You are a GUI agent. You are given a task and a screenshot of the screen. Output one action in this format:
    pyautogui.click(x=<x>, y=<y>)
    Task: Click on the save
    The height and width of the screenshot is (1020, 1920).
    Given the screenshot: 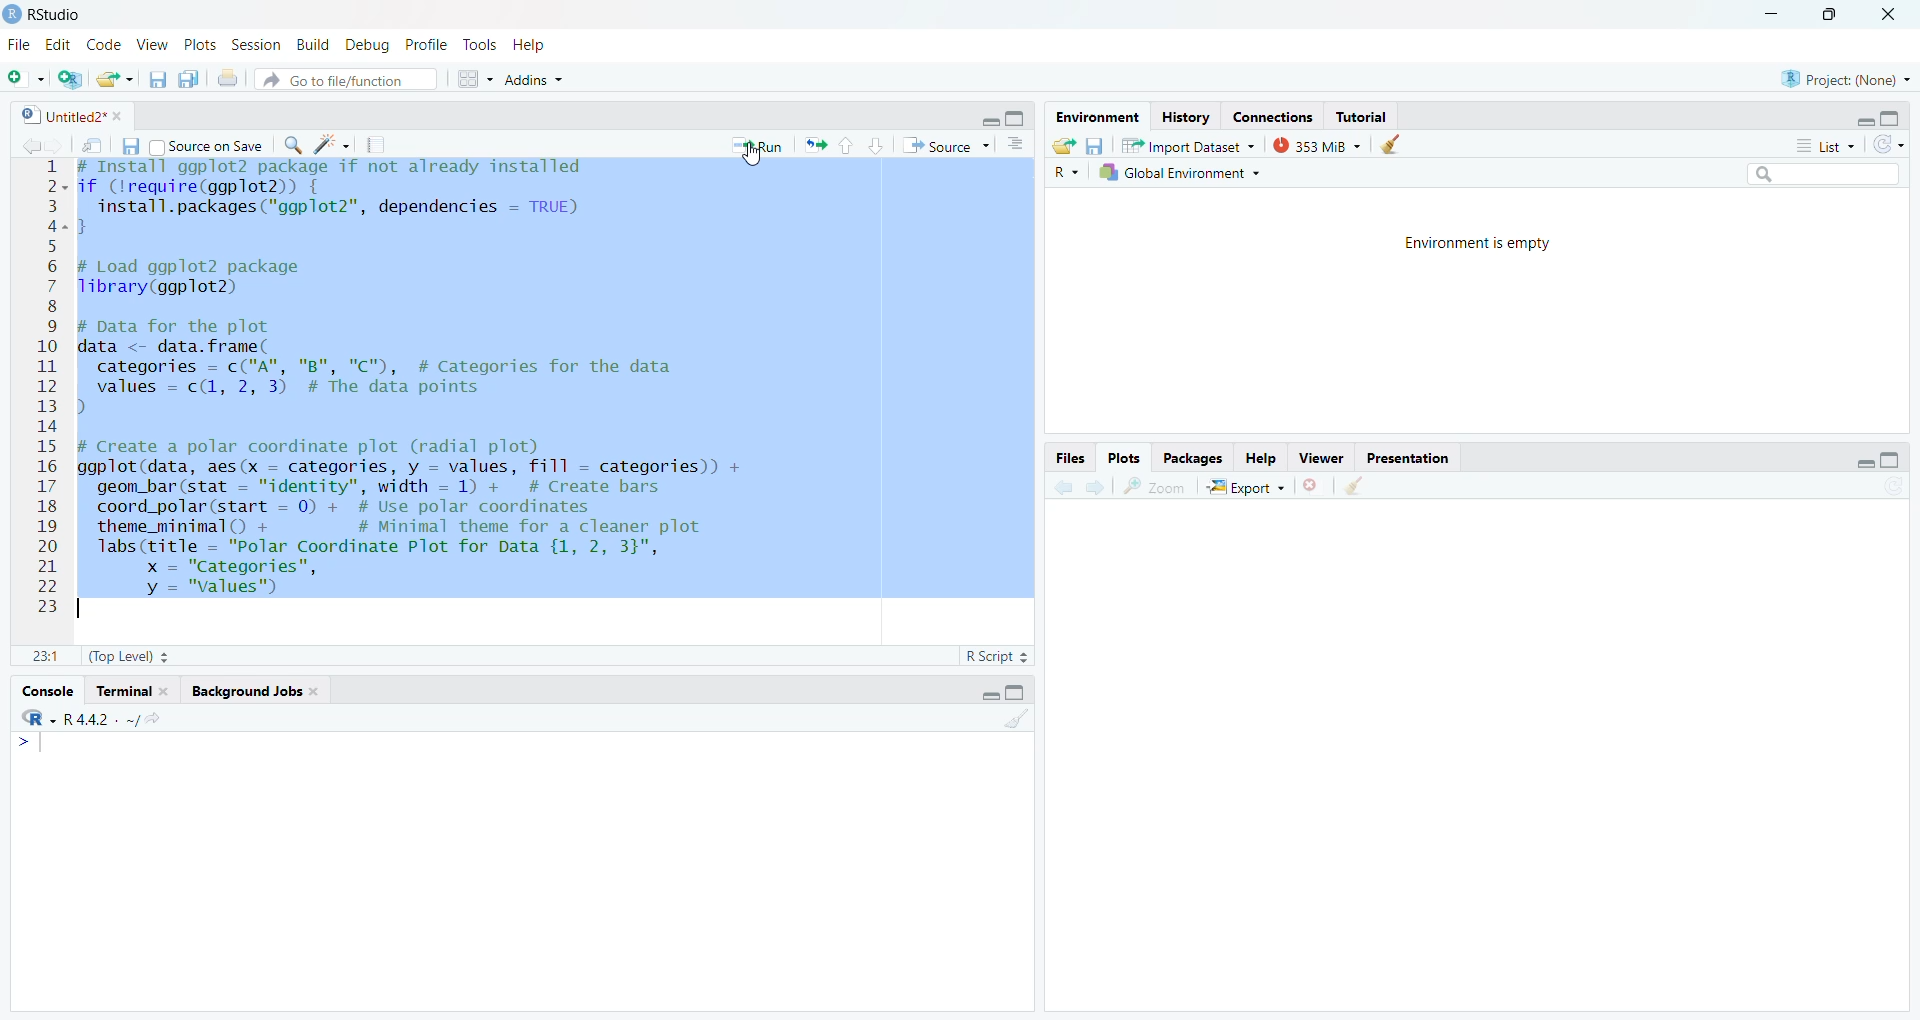 What is the action you would take?
    pyautogui.click(x=1097, y=146)
    